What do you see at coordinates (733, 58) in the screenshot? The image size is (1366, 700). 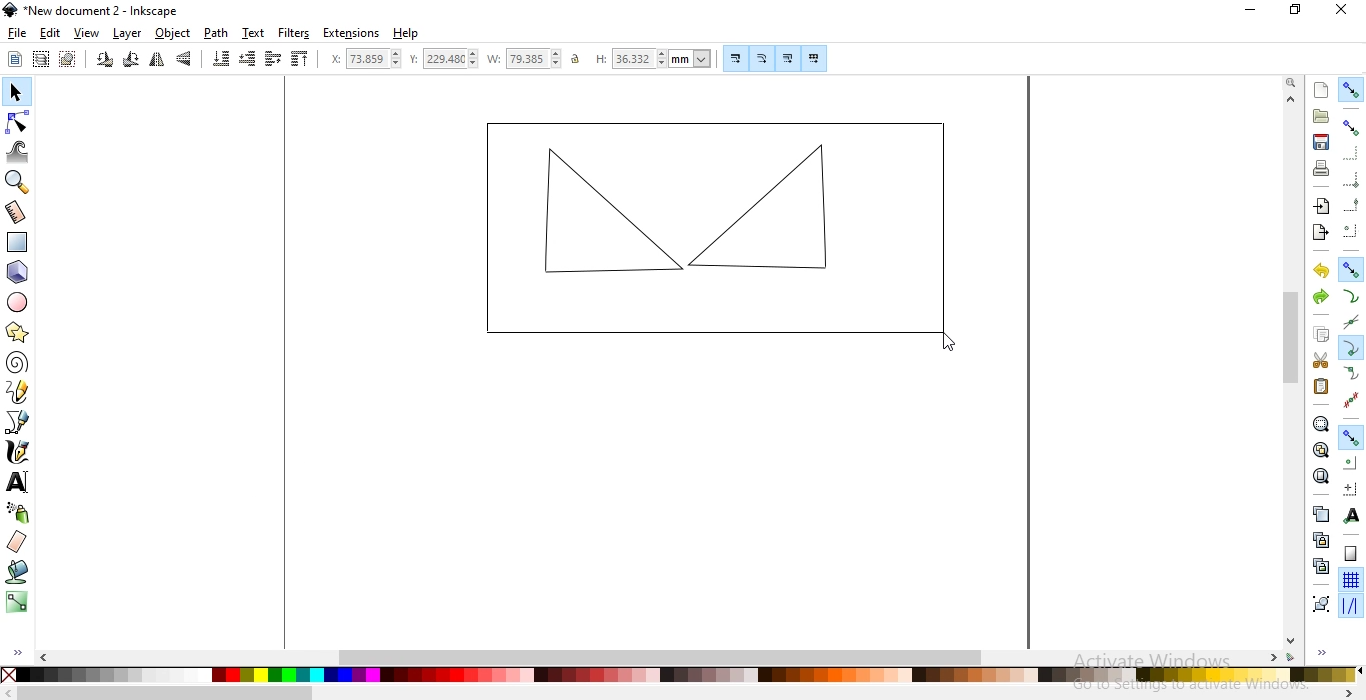 I see `scale stroke width by same proportion` at bounding box center [733, 58].